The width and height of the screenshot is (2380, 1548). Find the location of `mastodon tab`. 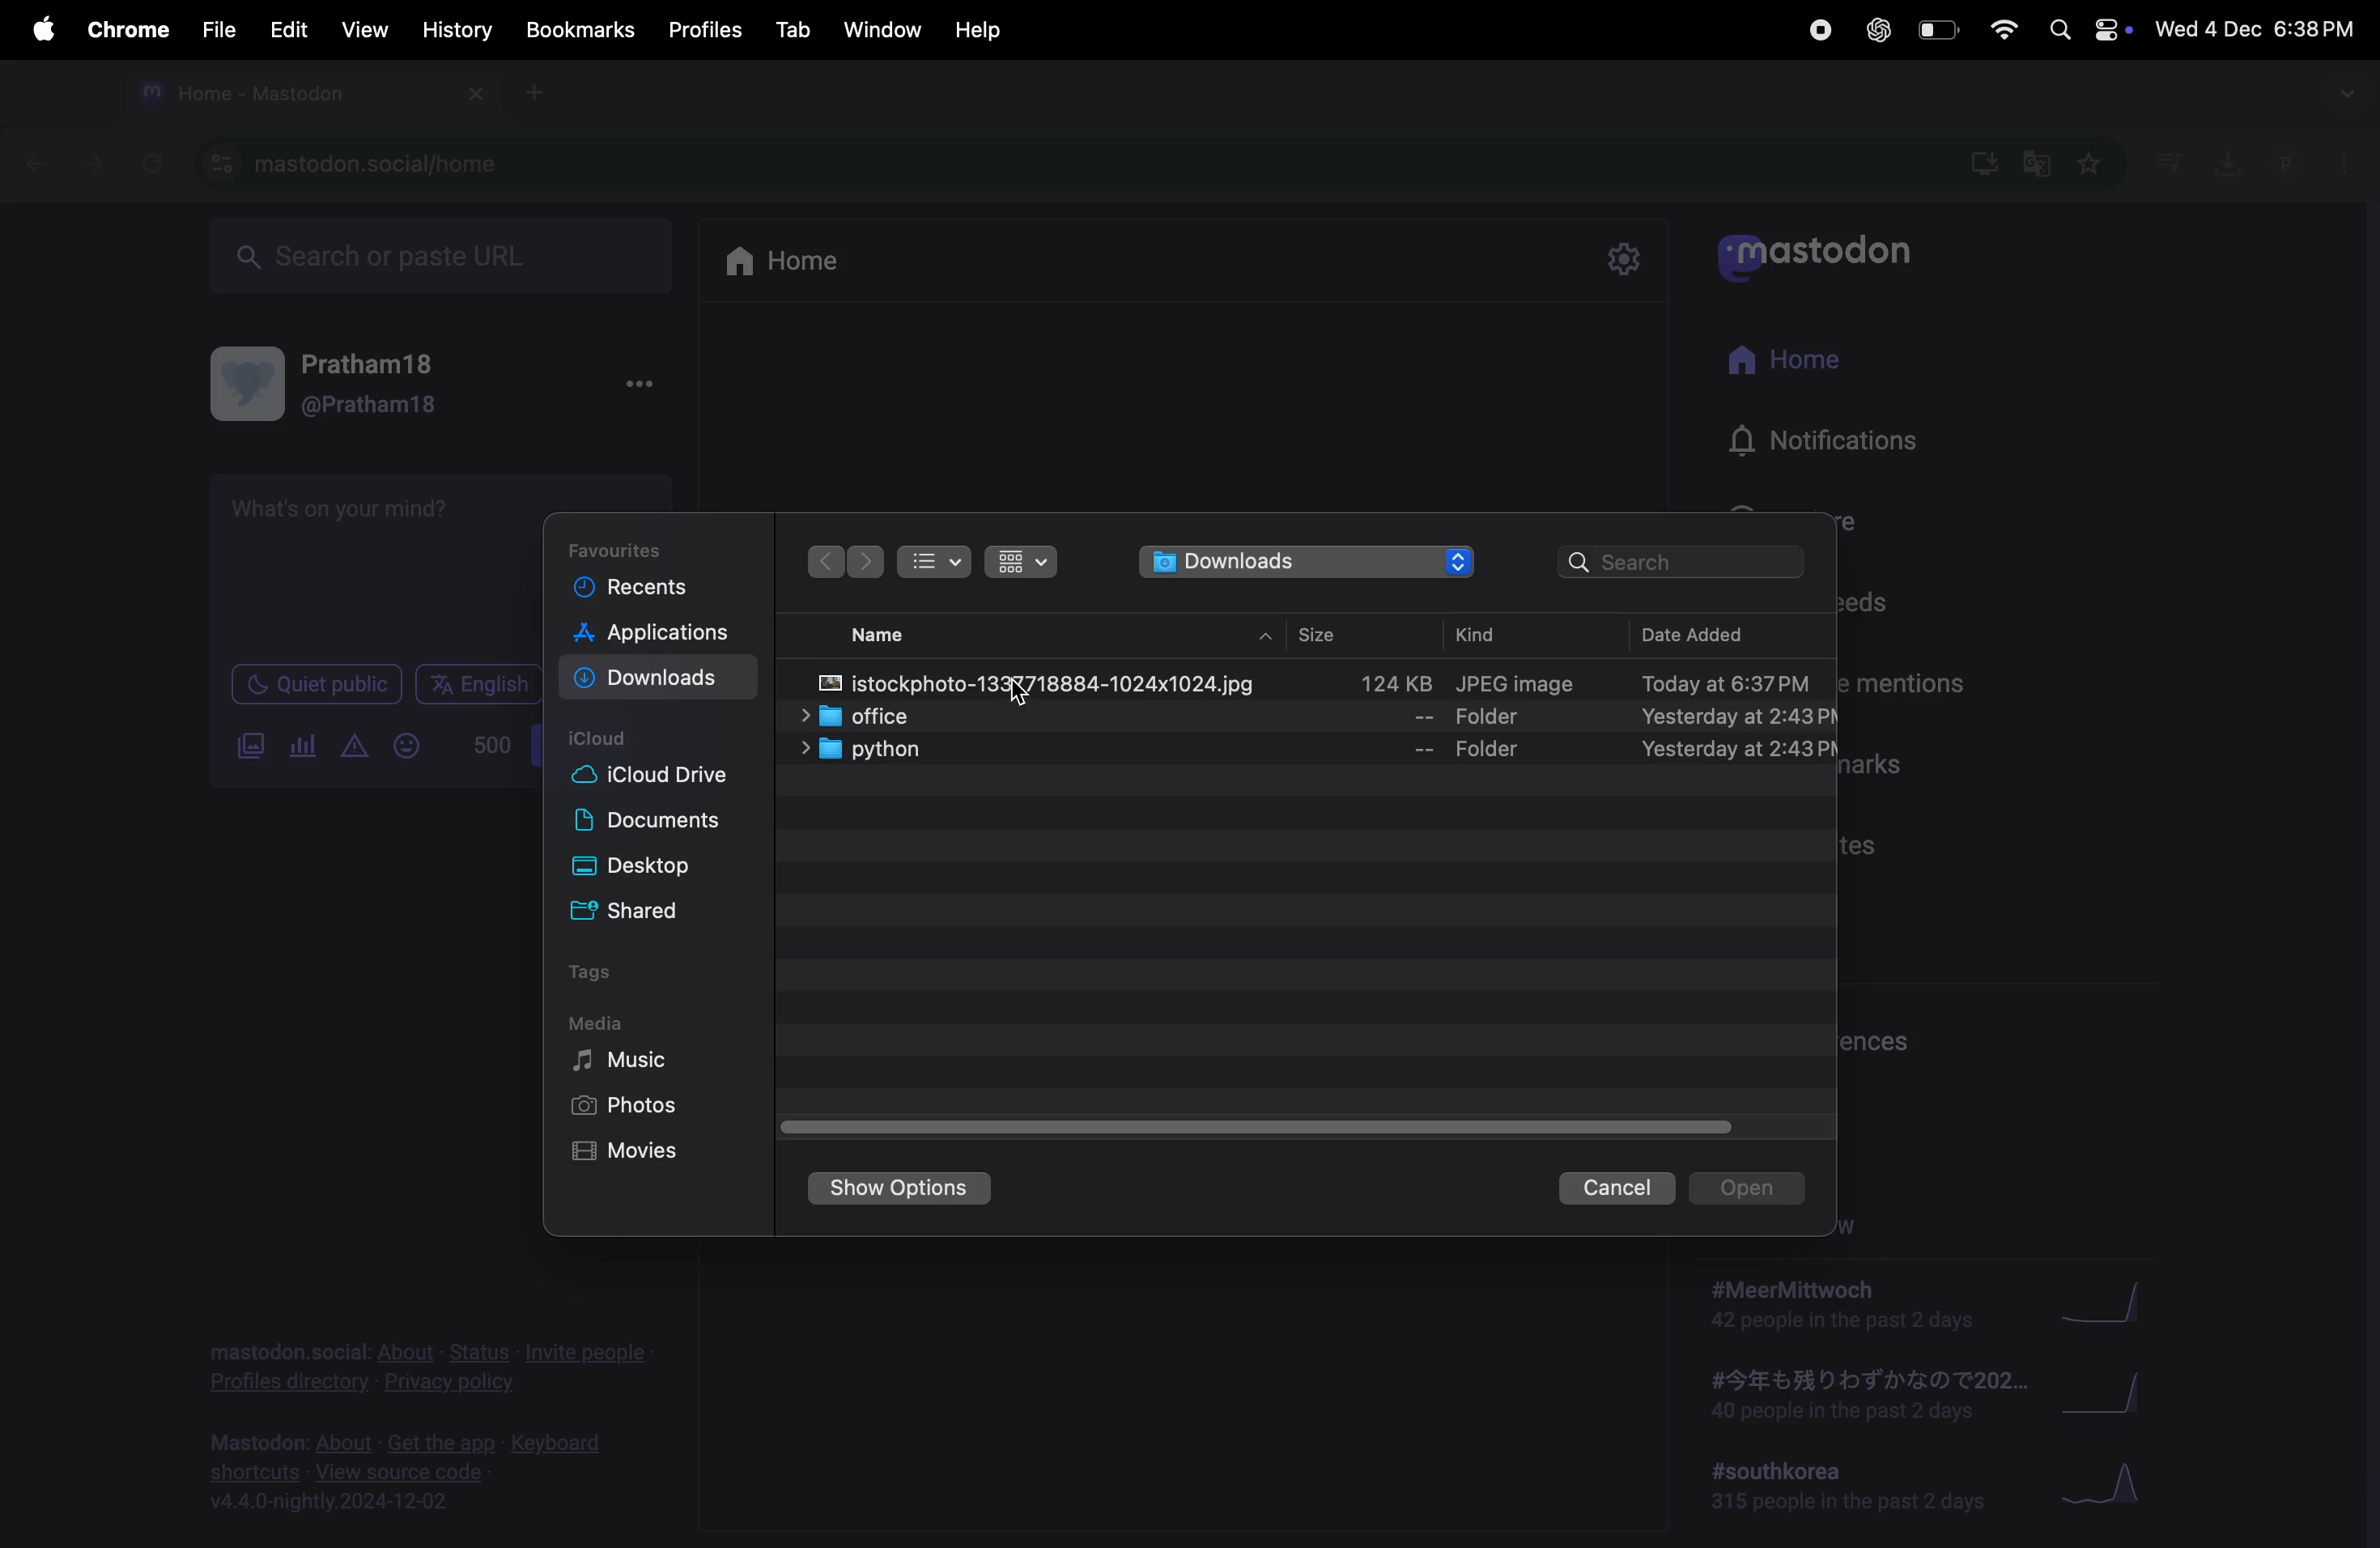

mastodon tab is located at coordinates (302, 95).